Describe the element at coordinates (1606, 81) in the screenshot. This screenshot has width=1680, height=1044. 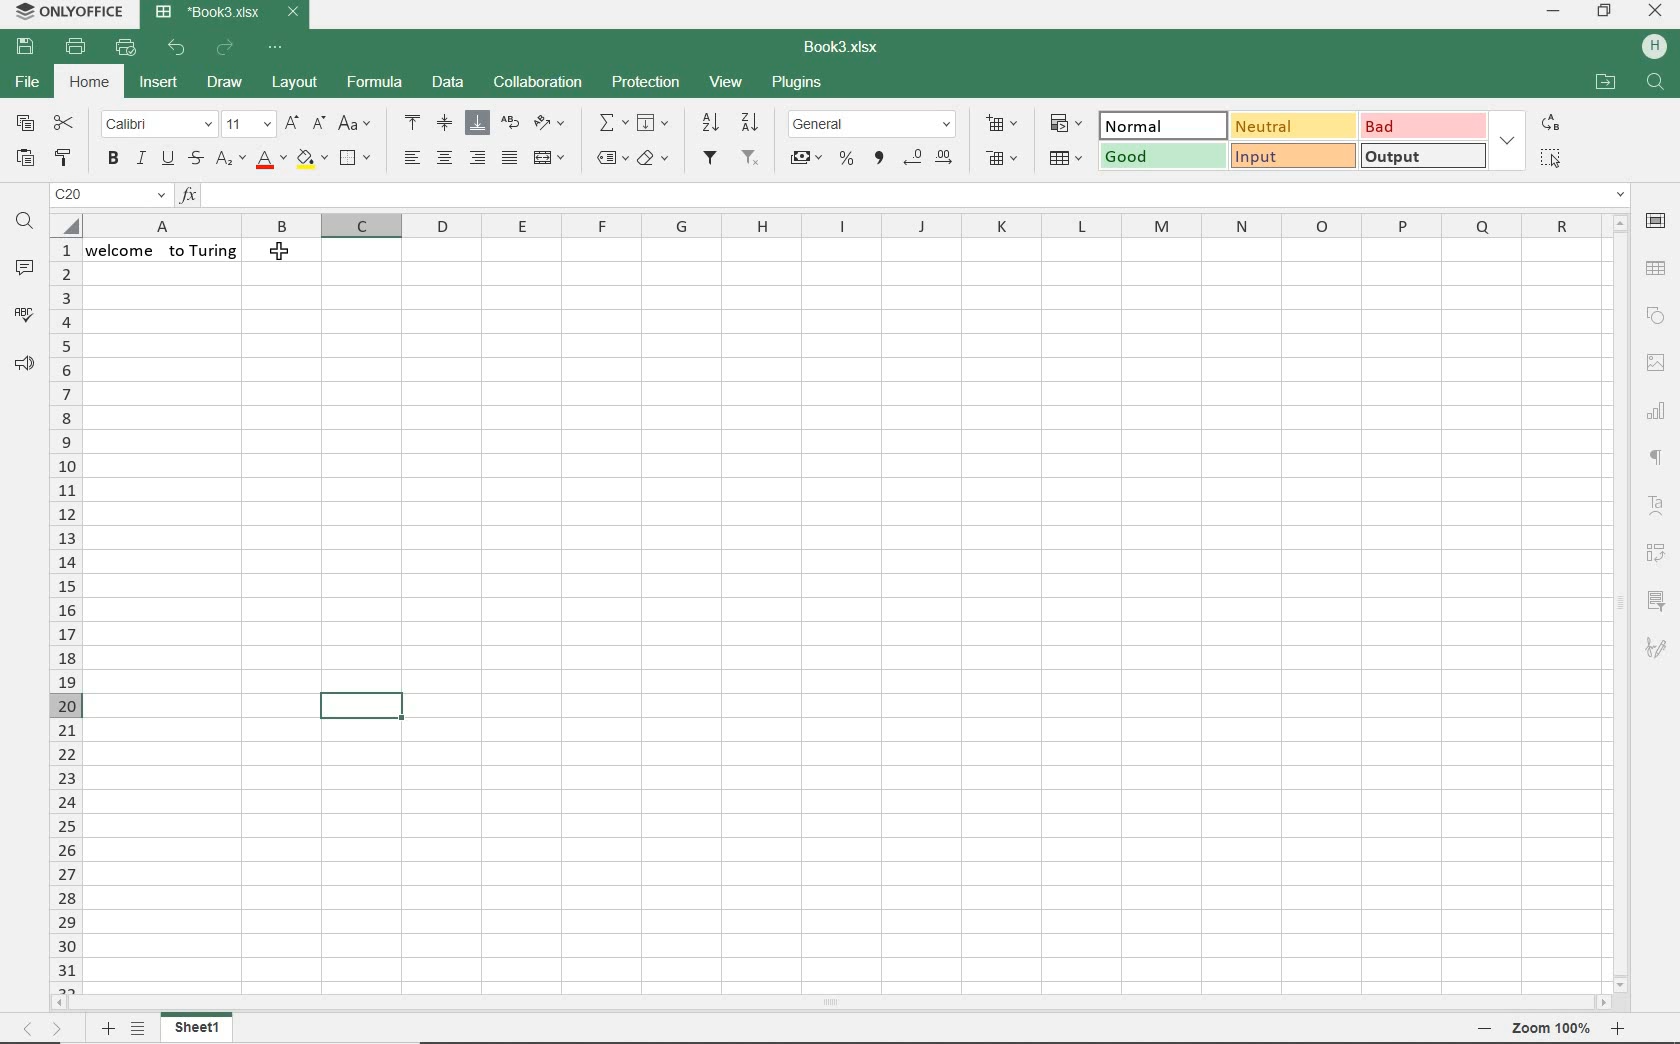
I see `OPEN FILE LOCATION` at that location.